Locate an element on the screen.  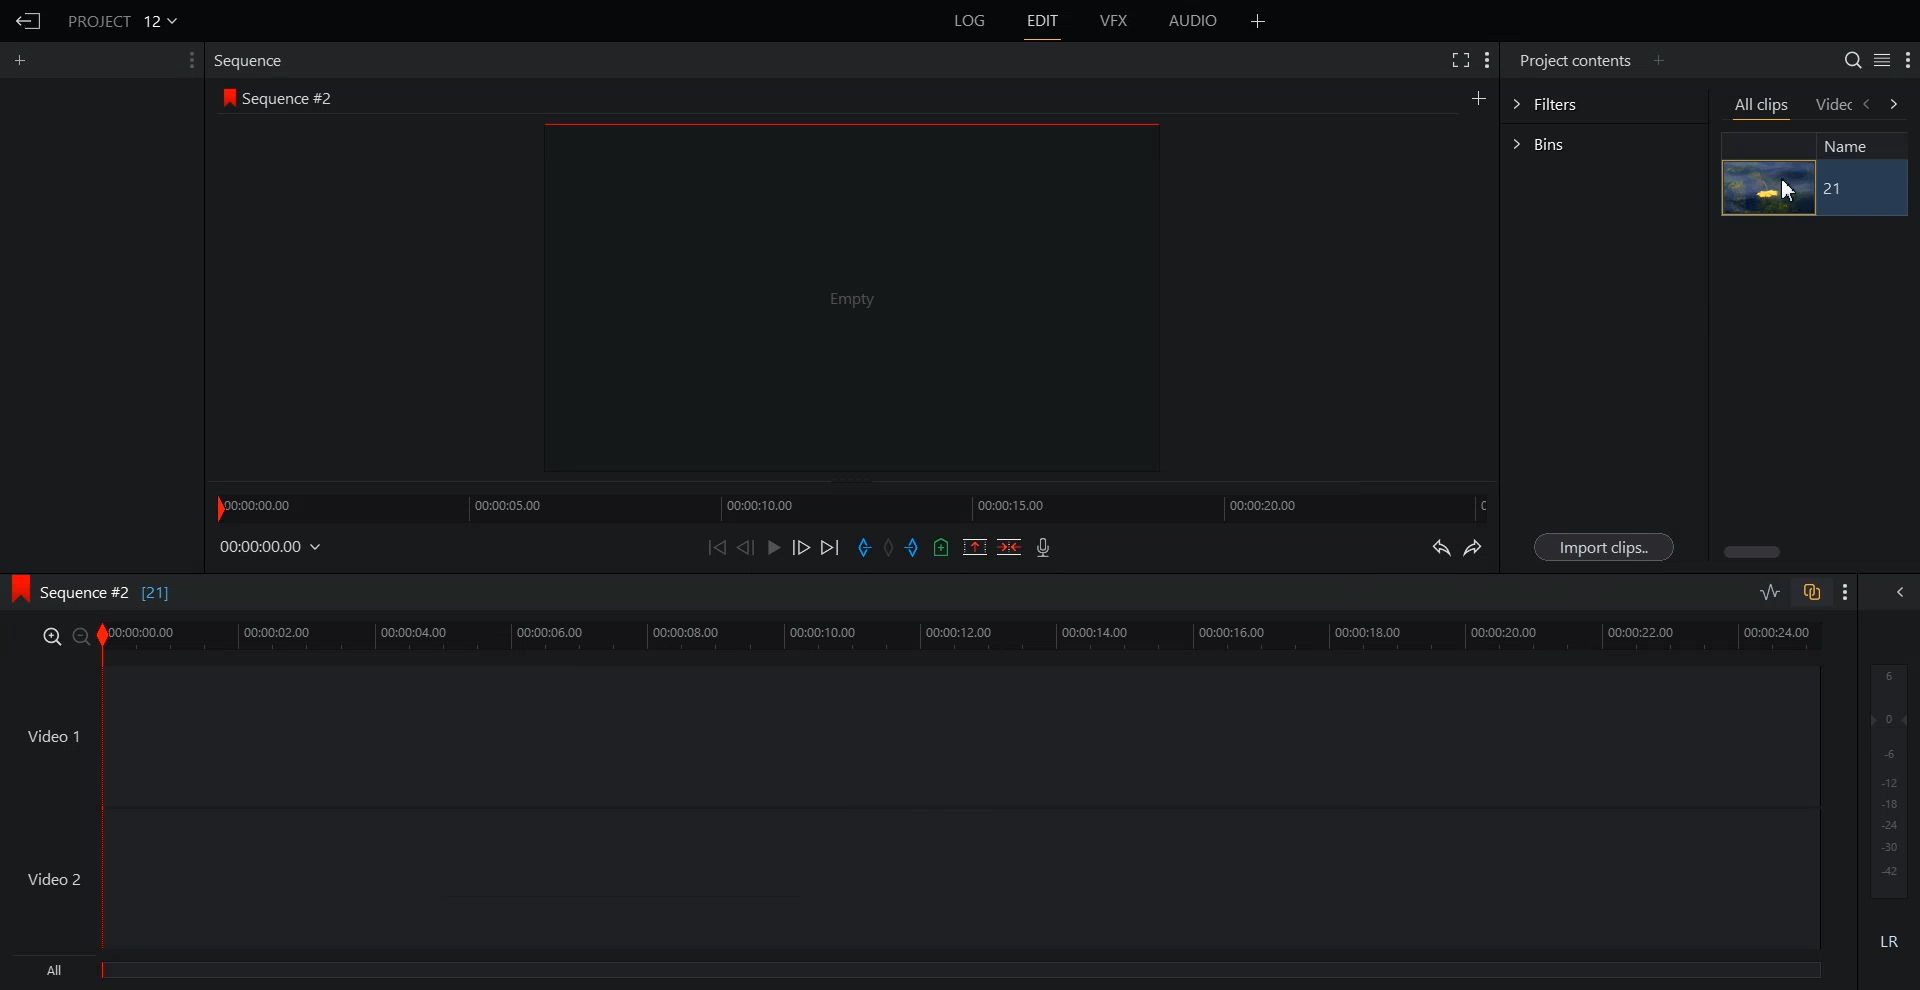
Show Setting Menu is located at coordinates (185, 61).